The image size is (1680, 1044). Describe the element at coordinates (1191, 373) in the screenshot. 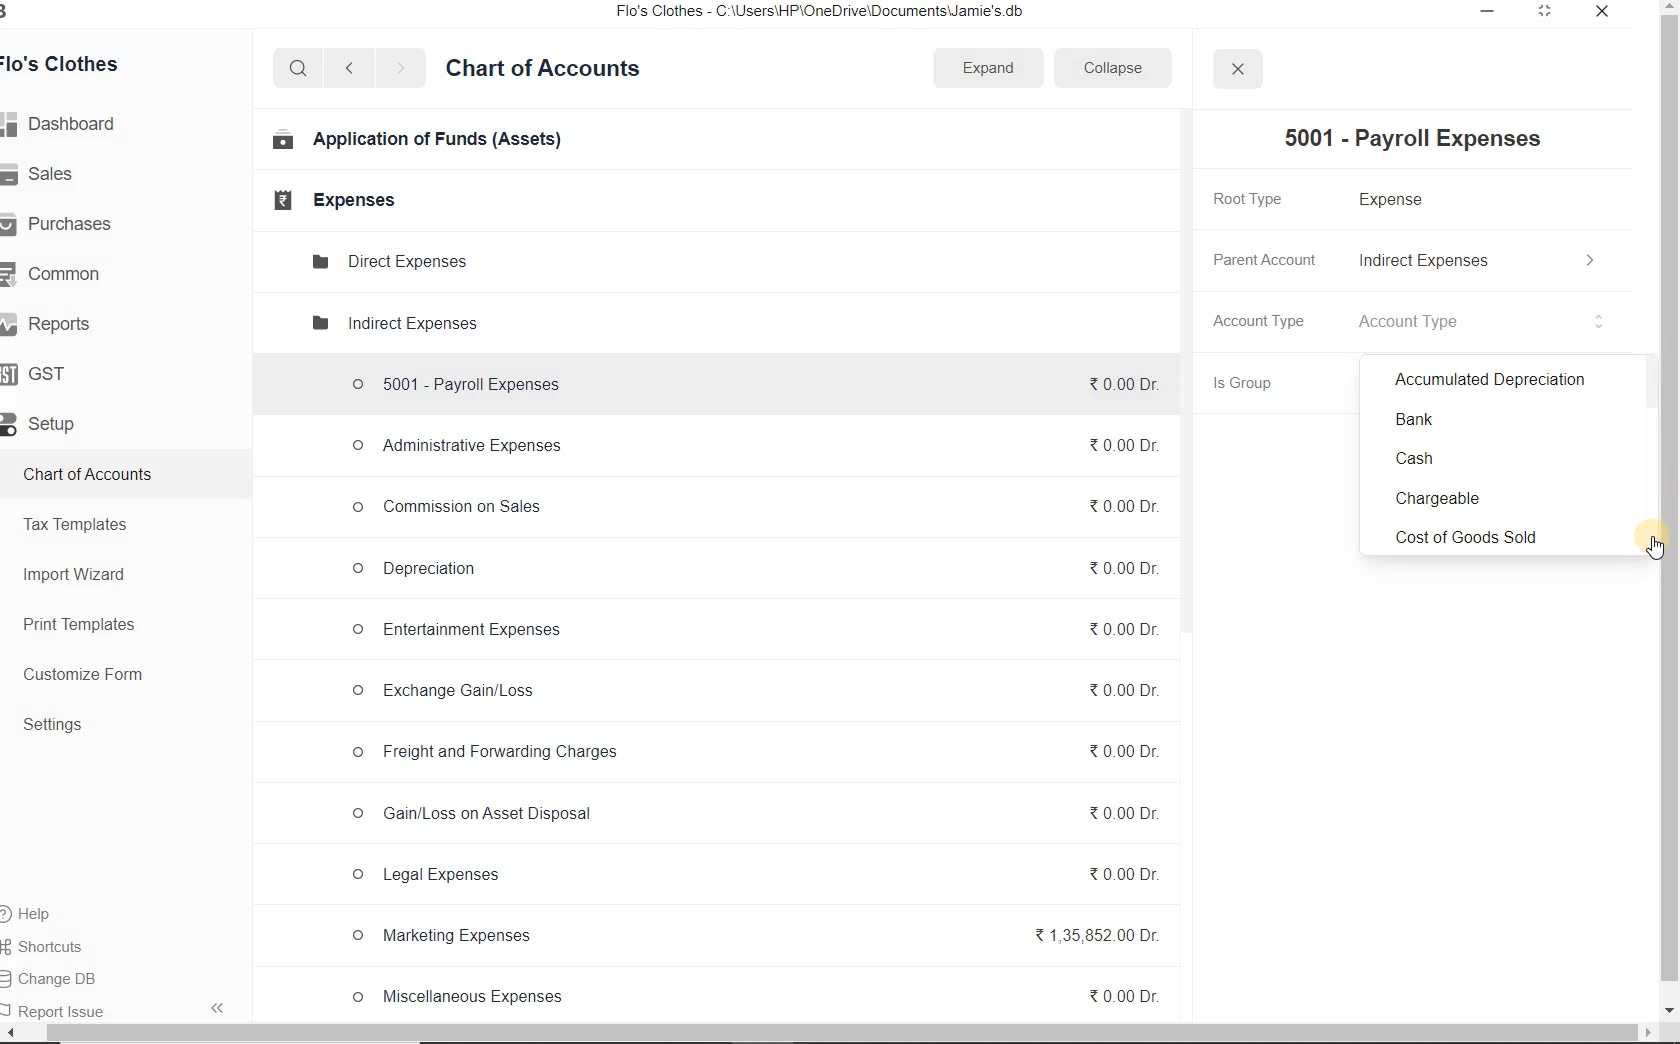

I see `vertical scrollbar` at that location.